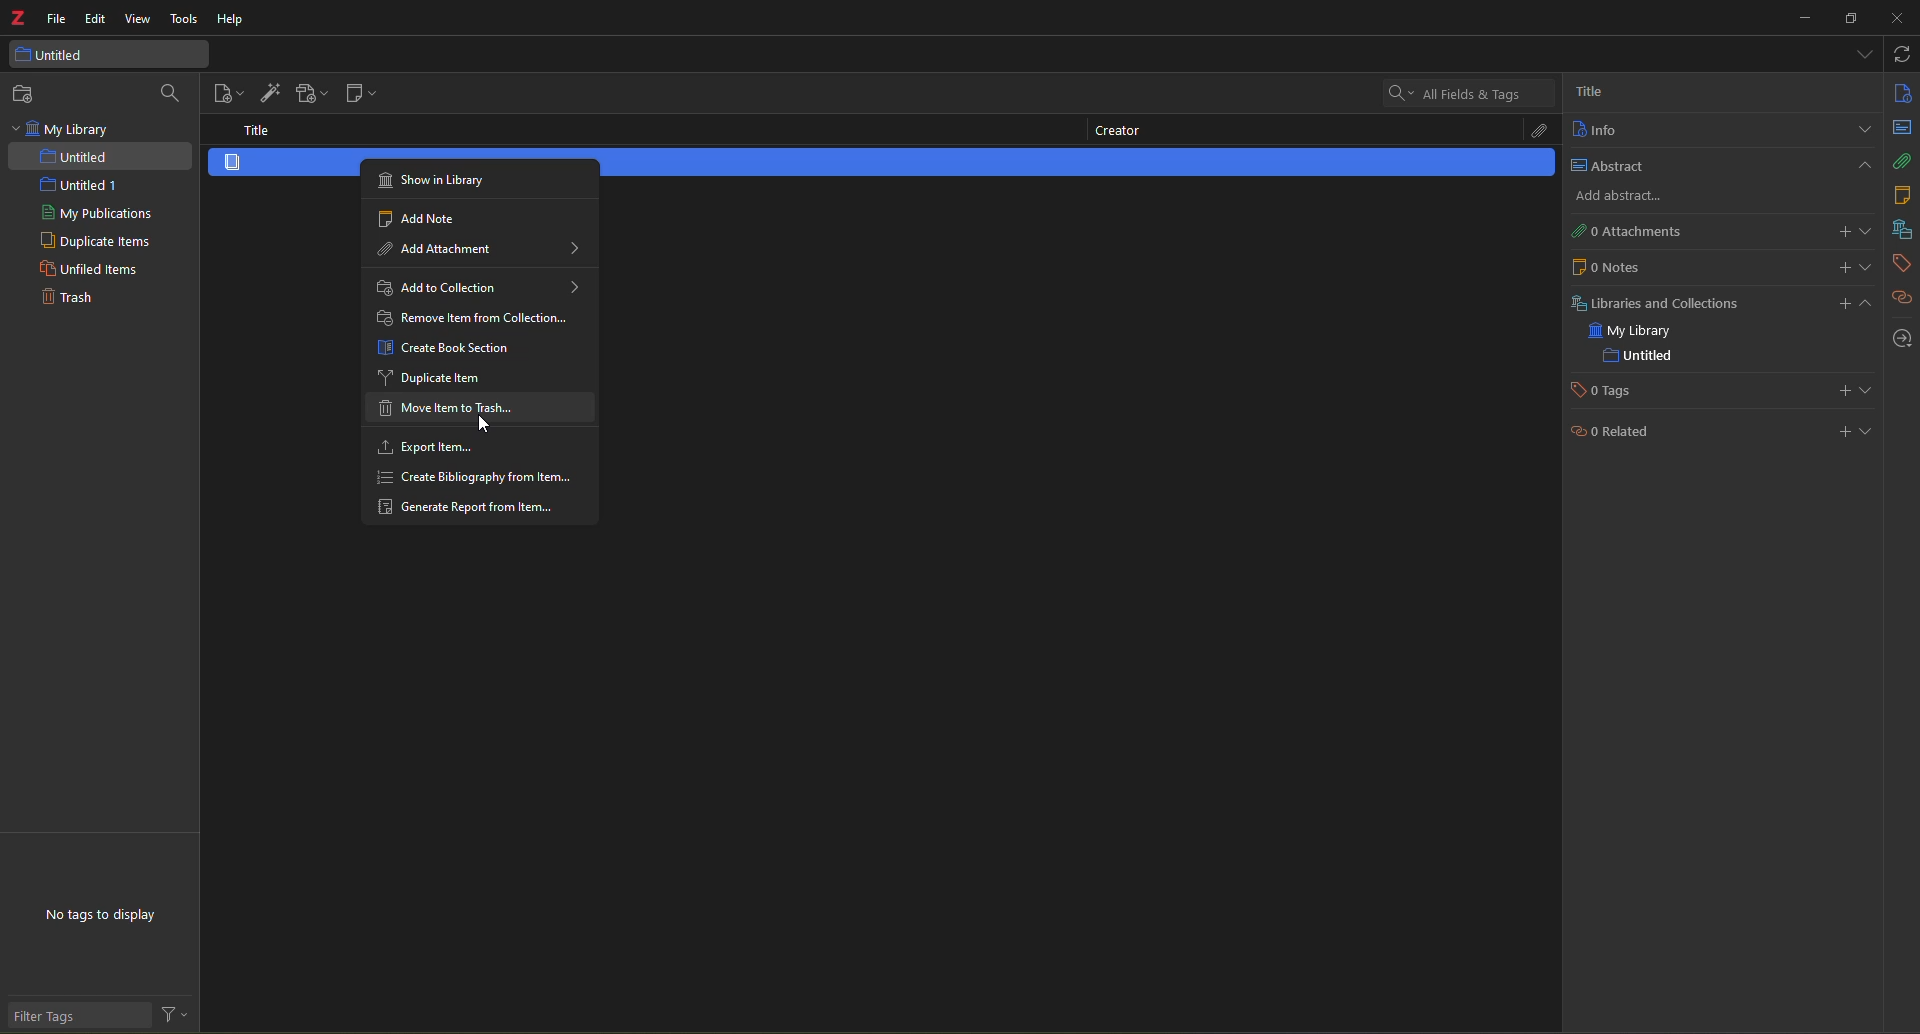  What do you see at coordinates (77, 157) in the screenshot?
I see `untitled` at bounding box center [77, 157].